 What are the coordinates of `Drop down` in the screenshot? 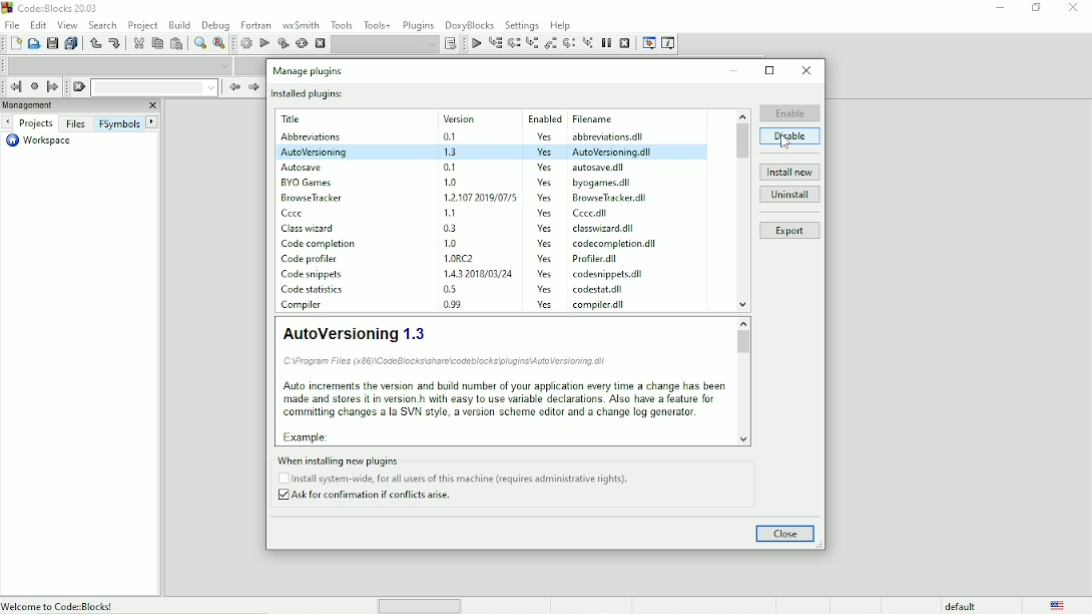 It's located at (154, 87).